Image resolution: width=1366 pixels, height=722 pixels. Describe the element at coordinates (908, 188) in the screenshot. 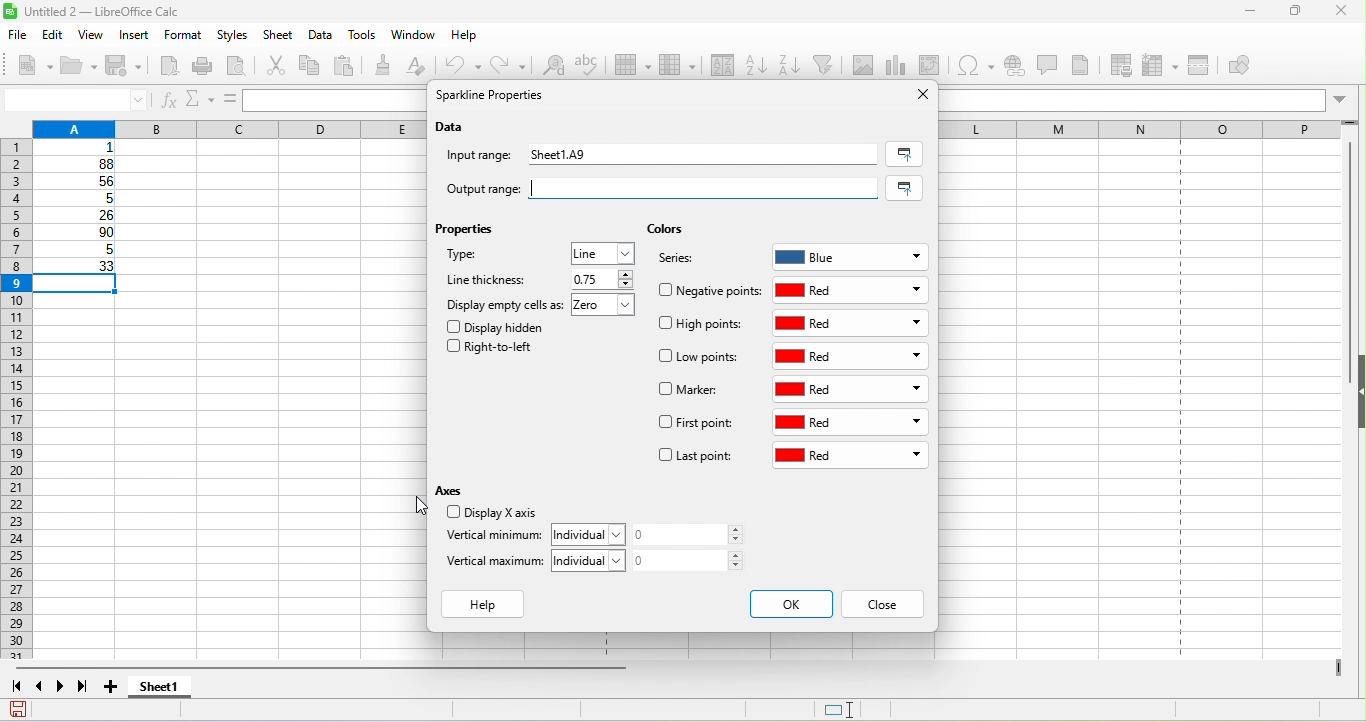

I see `selected range` at that location.